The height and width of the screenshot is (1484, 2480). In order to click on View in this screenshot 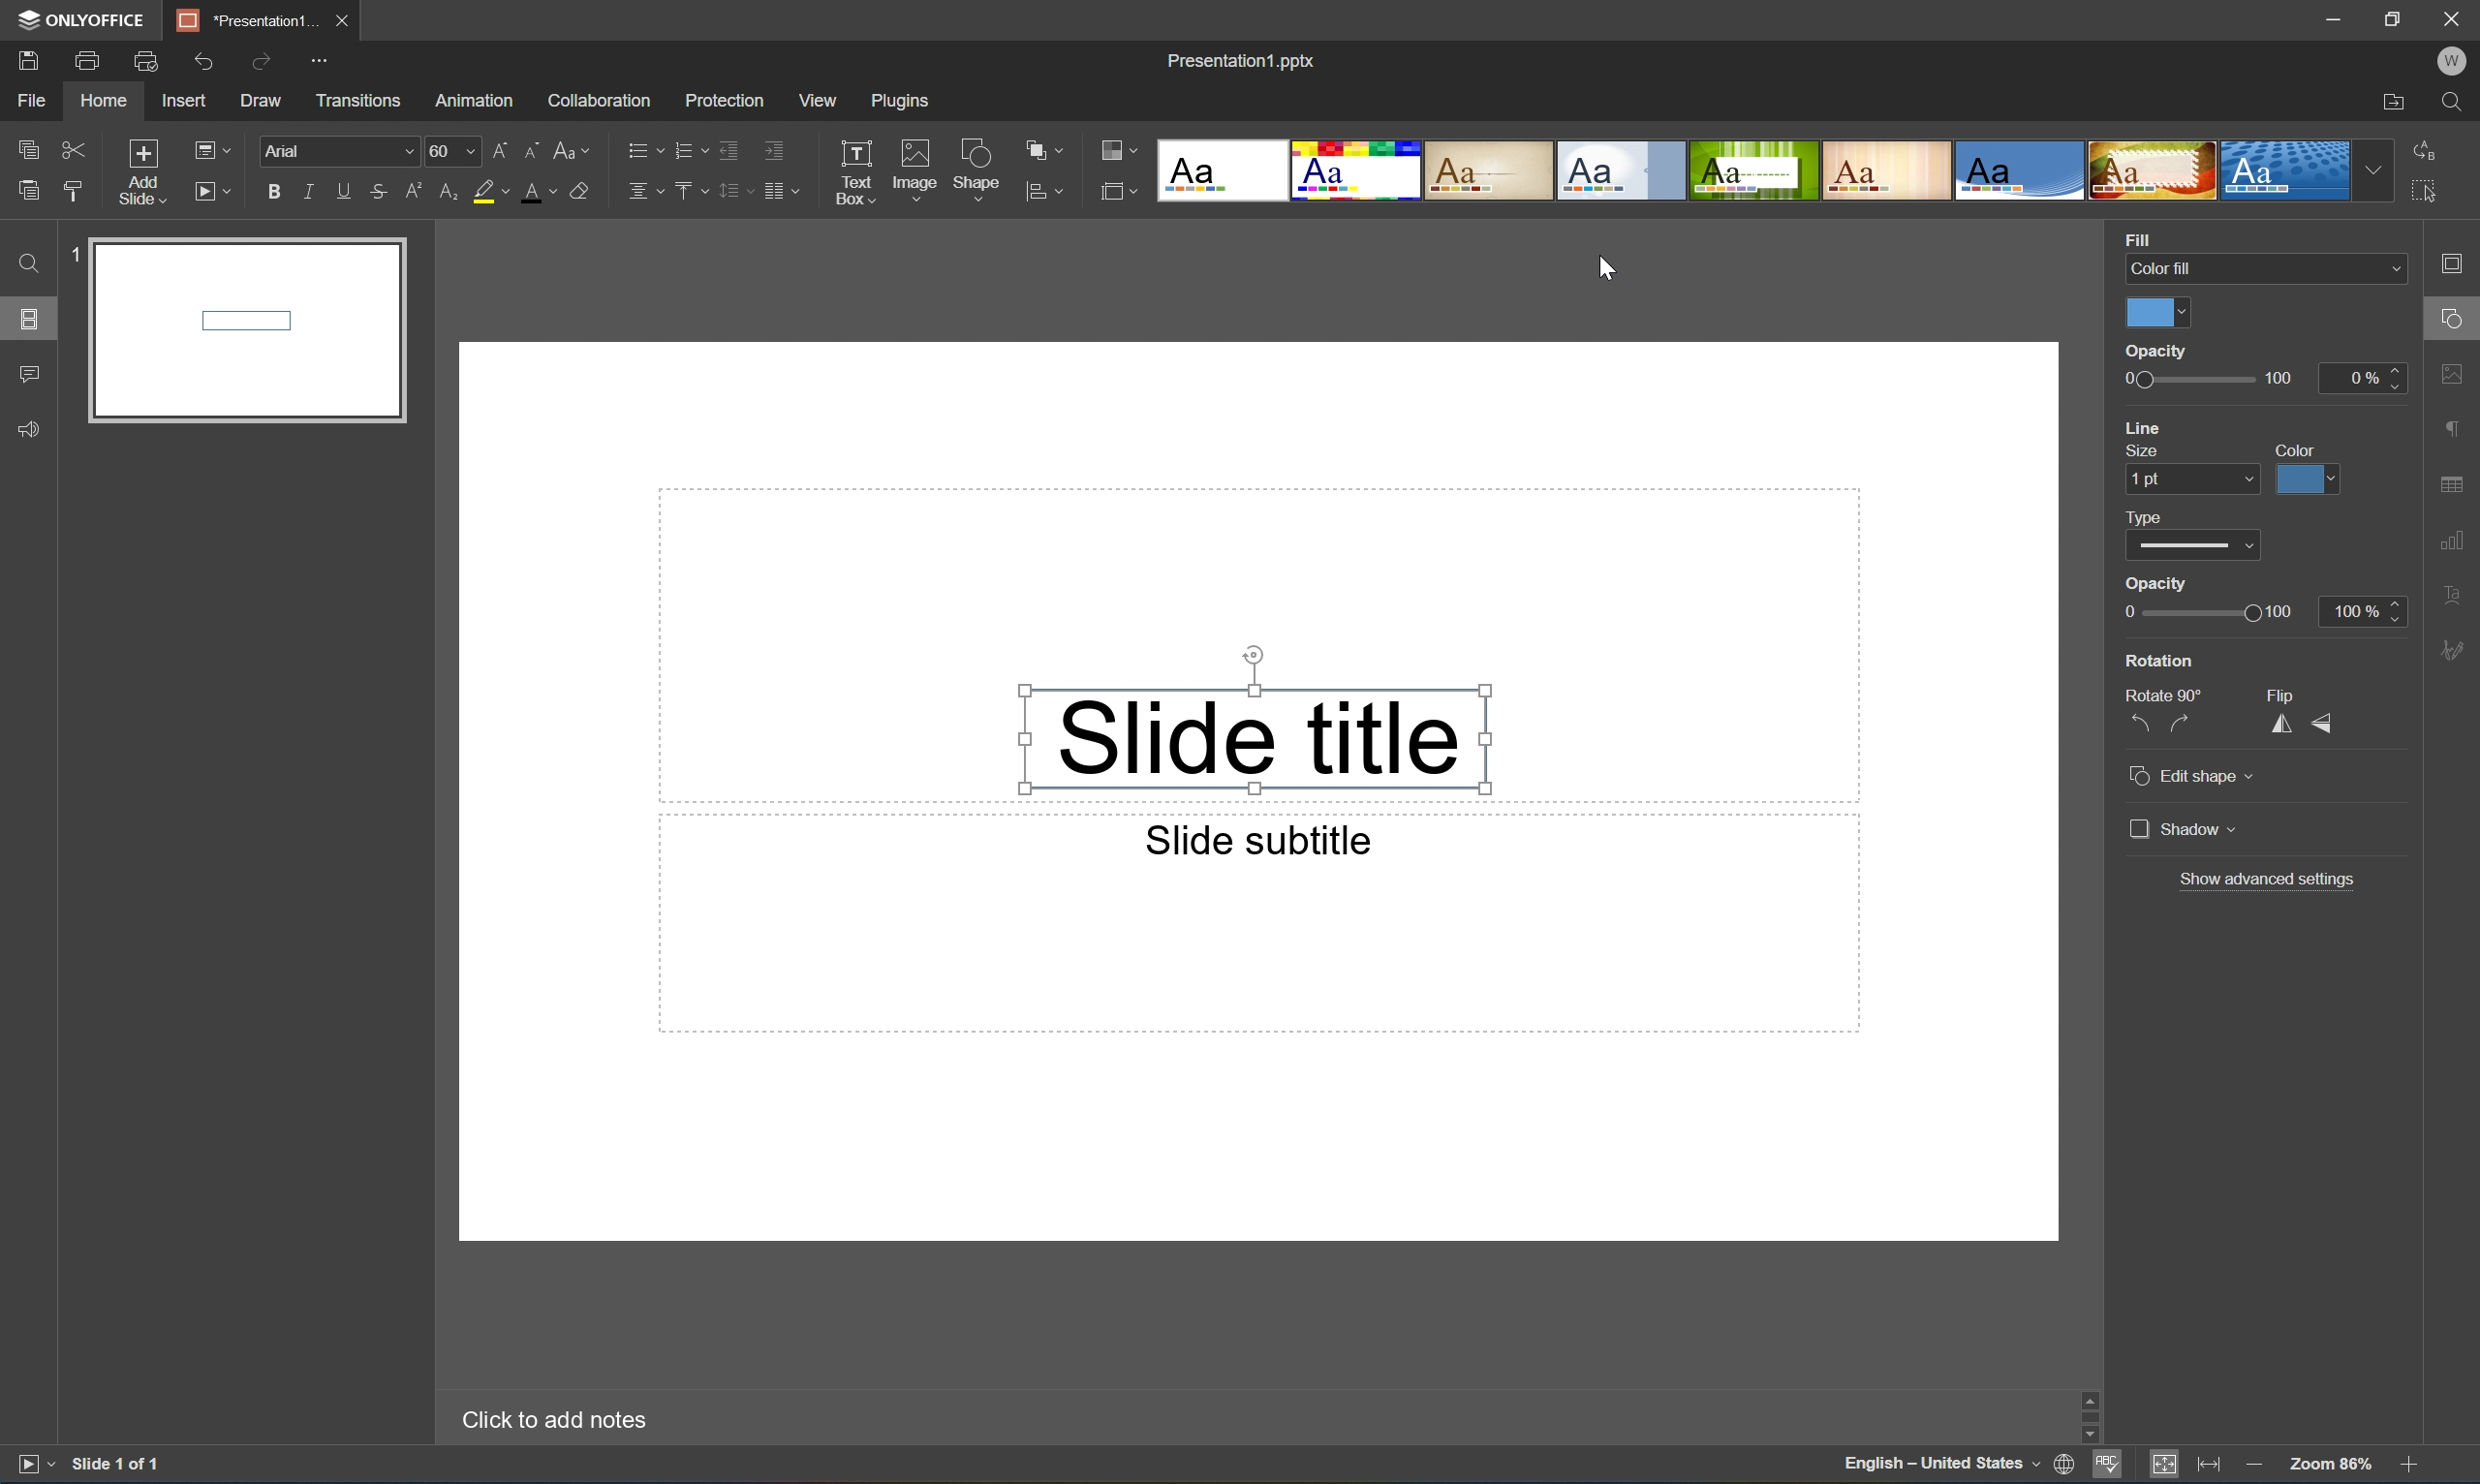, I will do `click(815, 98)`.